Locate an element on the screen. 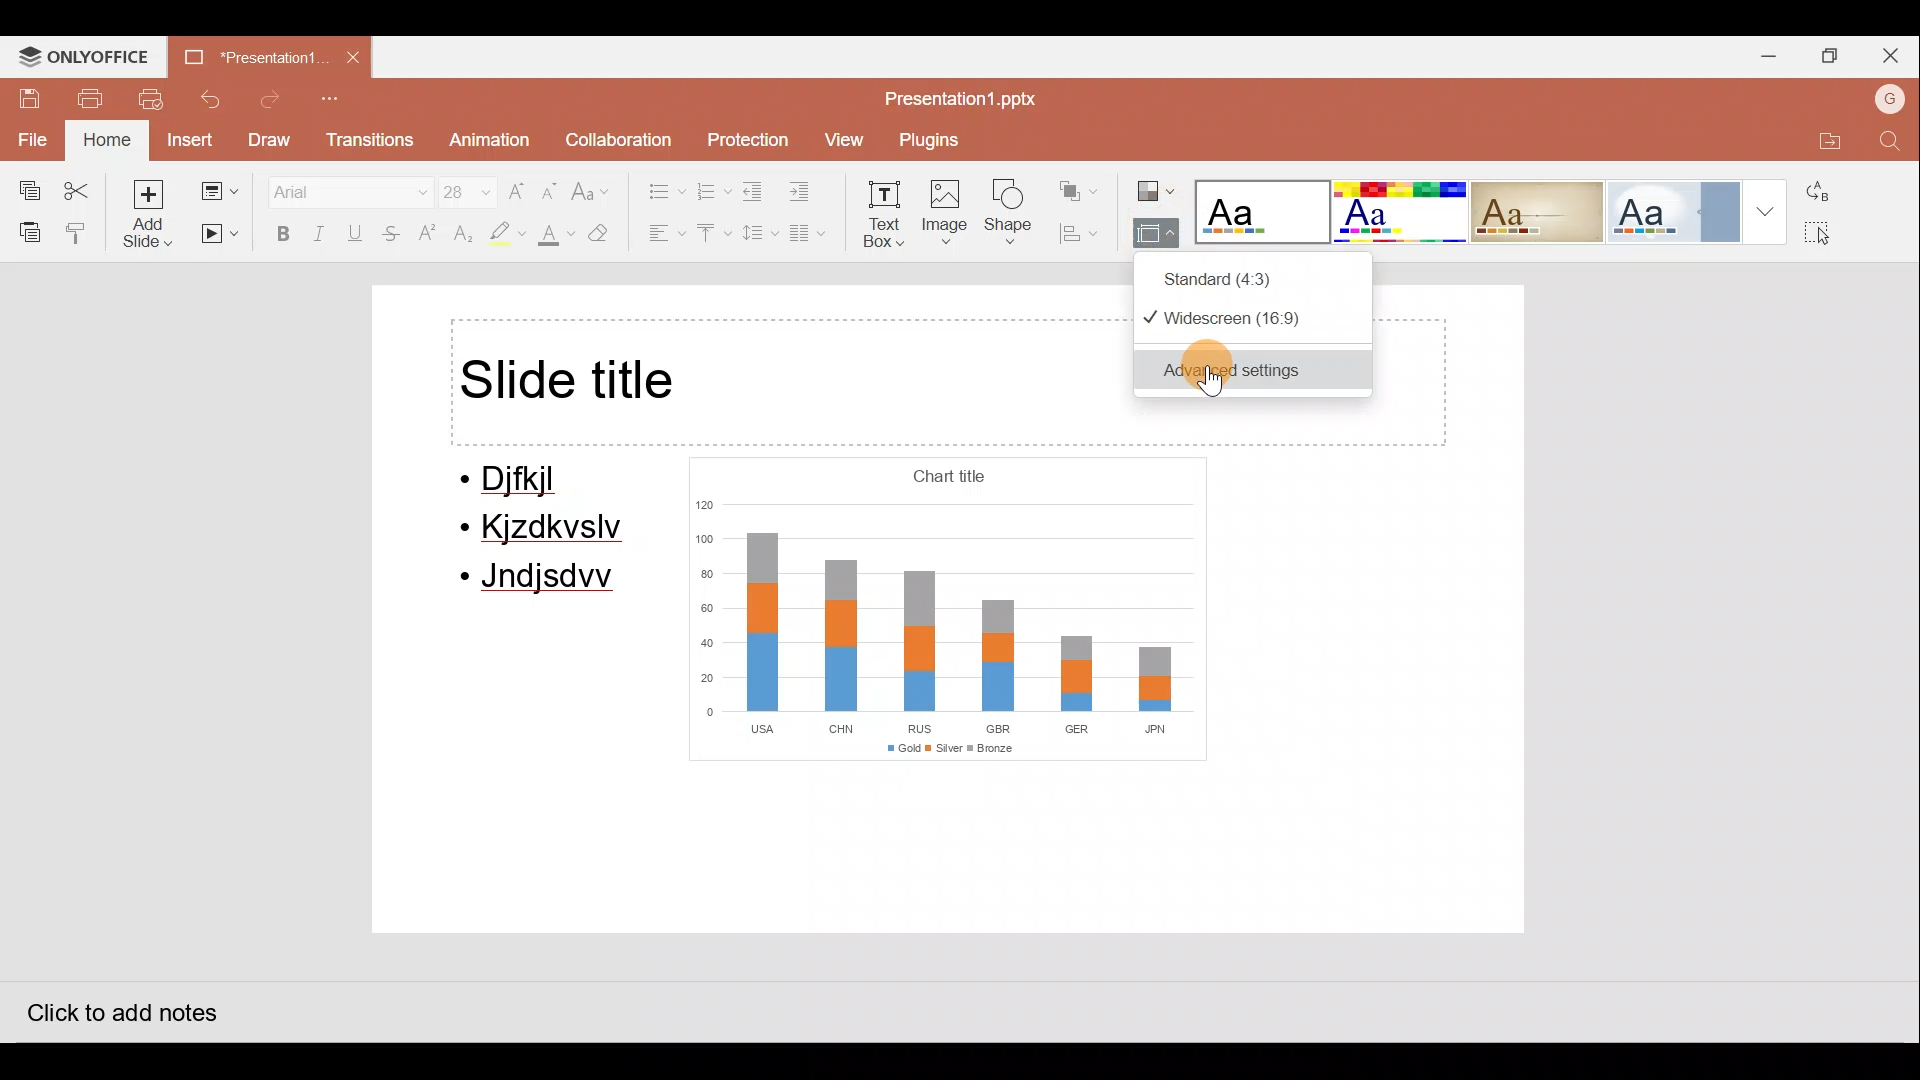  Home is located at coordinates (104, 141).